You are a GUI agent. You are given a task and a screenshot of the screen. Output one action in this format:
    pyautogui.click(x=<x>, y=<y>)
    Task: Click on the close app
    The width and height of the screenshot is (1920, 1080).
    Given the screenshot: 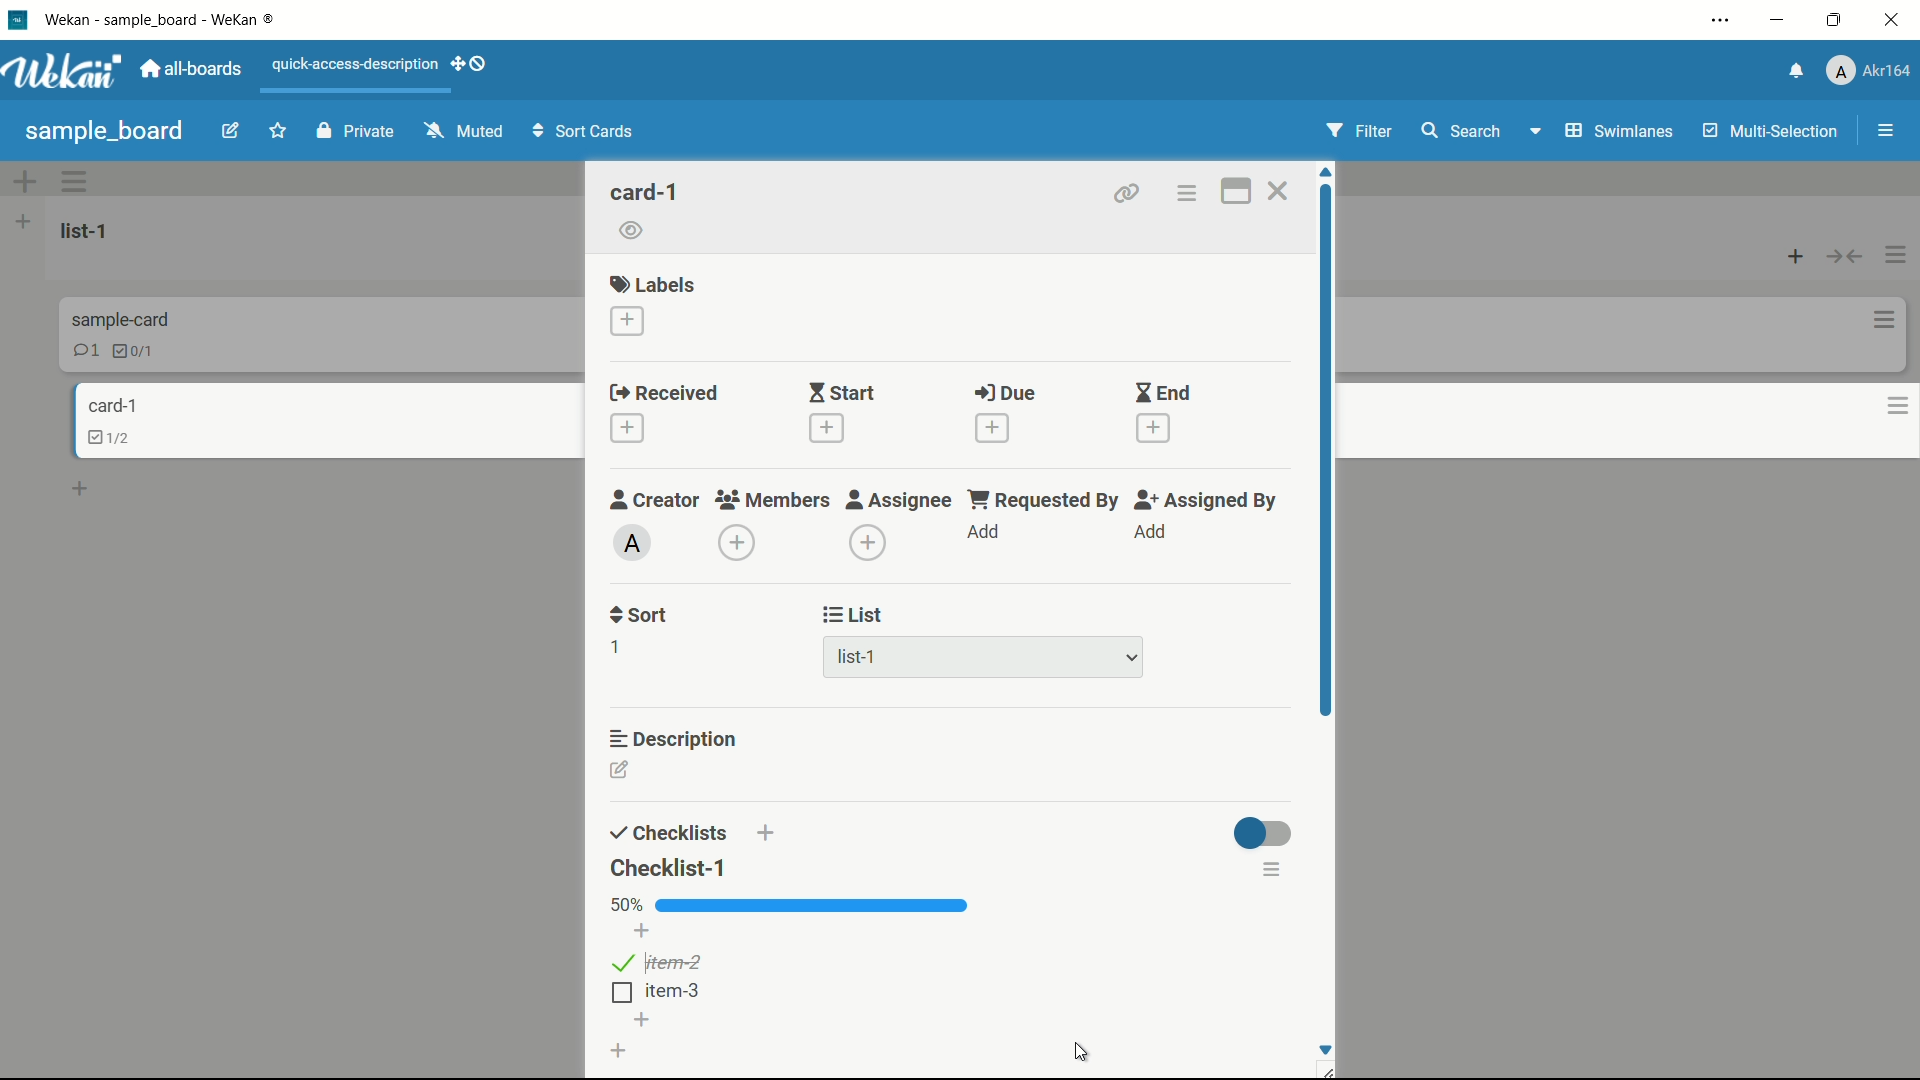 What is the action you would take?
    pyautogui.click(x=1894, y=21)
    